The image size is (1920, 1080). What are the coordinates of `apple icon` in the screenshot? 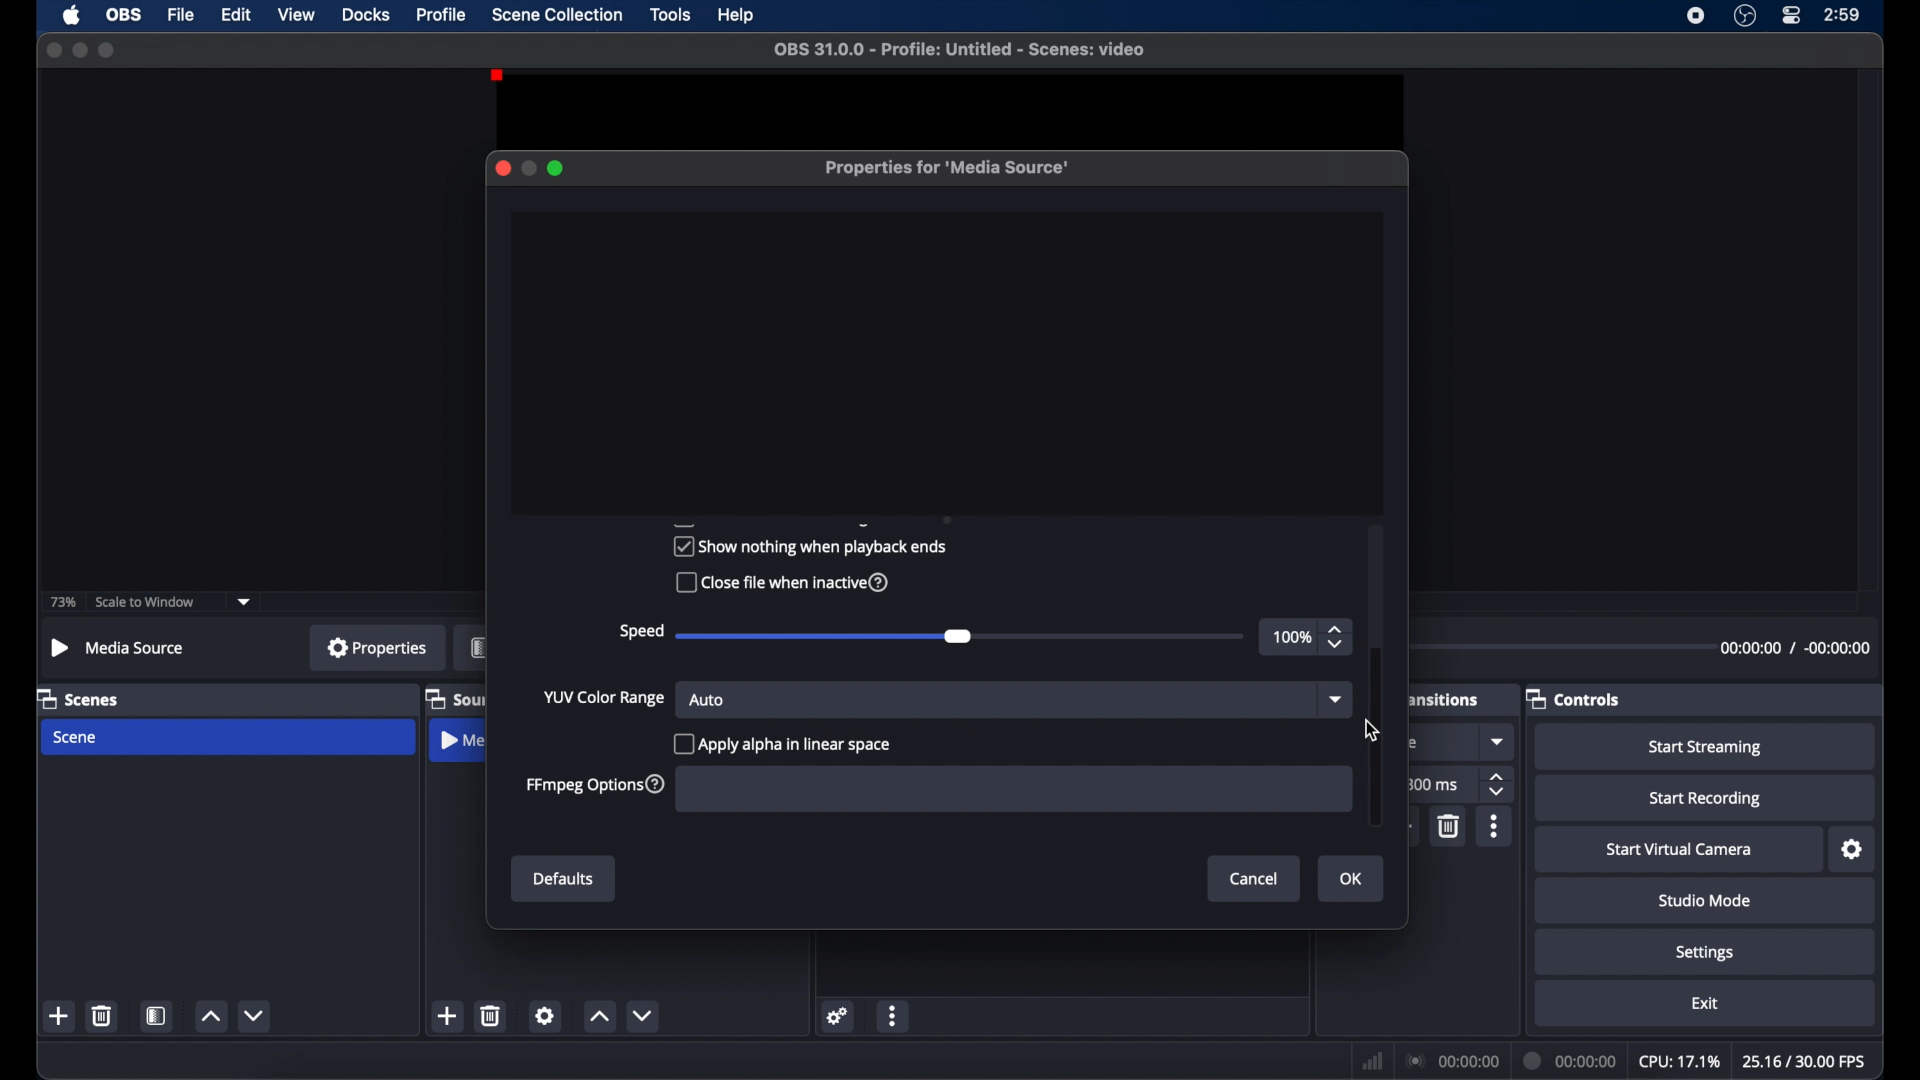 It's located at (72, 15).